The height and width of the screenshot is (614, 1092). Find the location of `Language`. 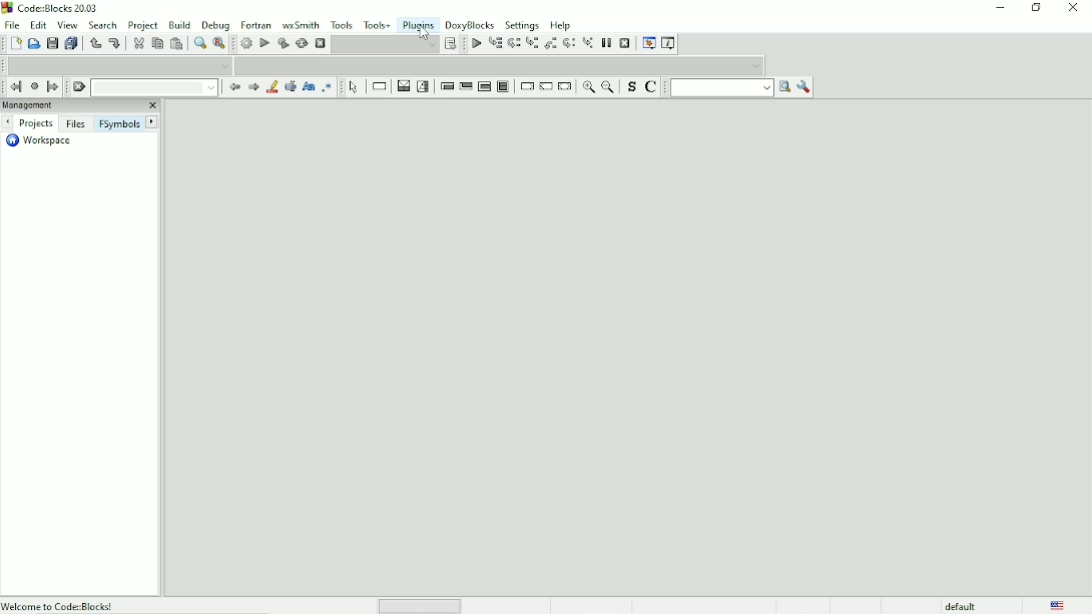

Language is located at coordinates (1057, 605).